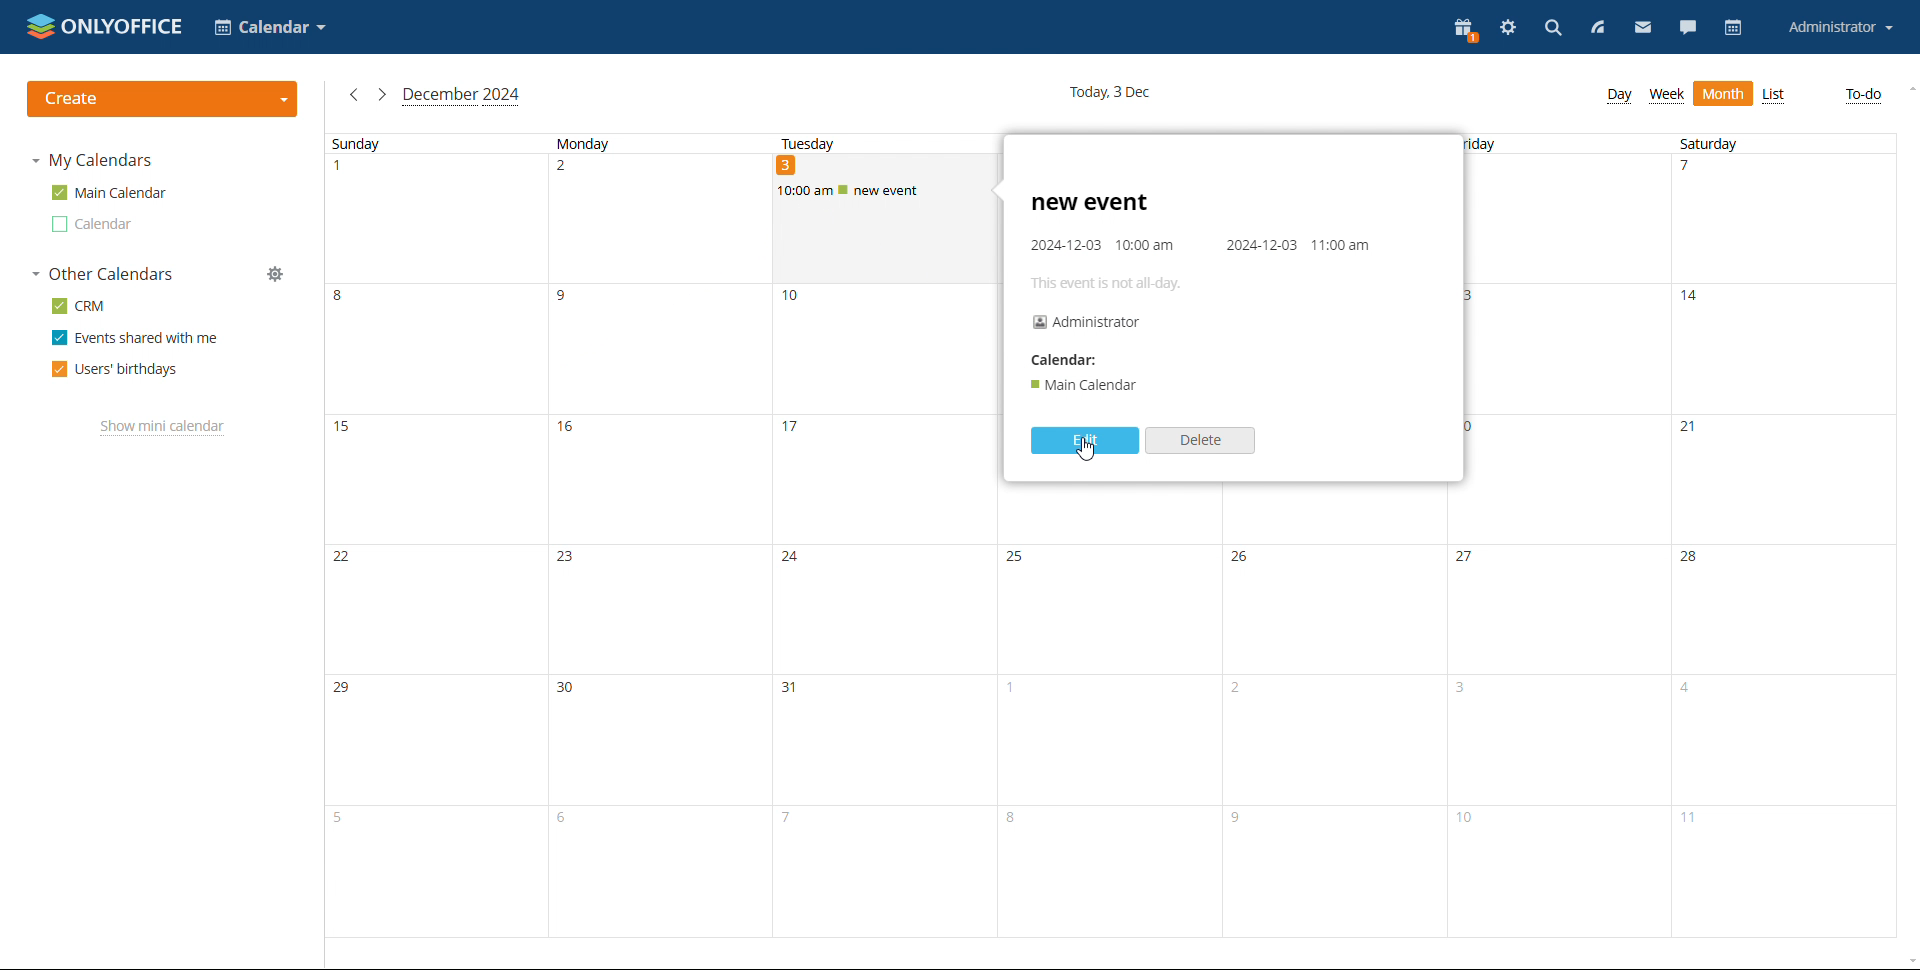 Image resolution: width=1920 pixels, height=970 pixels. I want to click on 1, so click(1104, 740).